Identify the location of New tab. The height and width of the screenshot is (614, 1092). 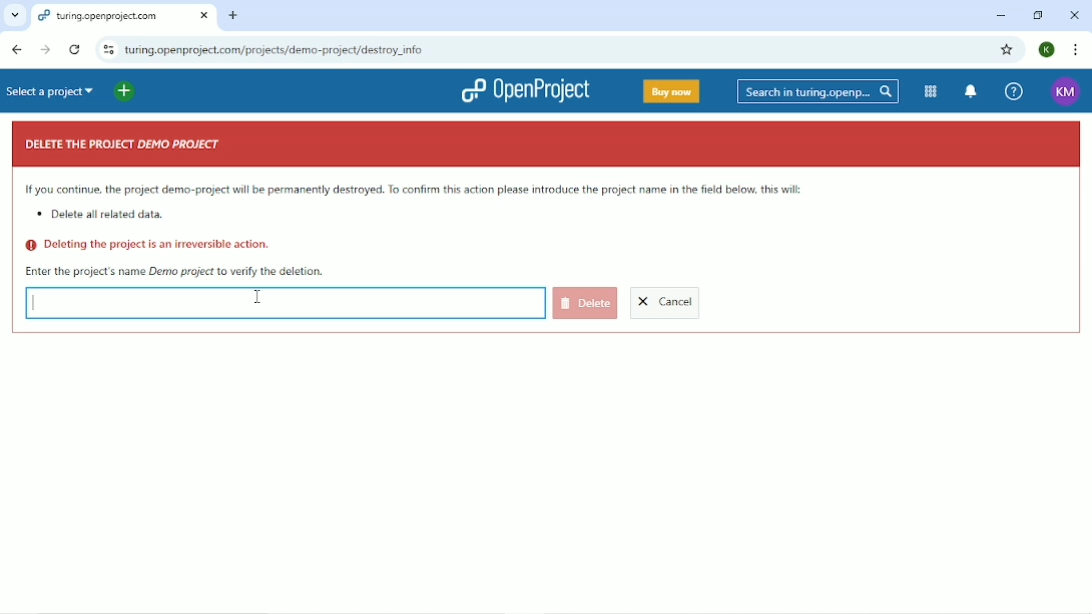
(235, 16).